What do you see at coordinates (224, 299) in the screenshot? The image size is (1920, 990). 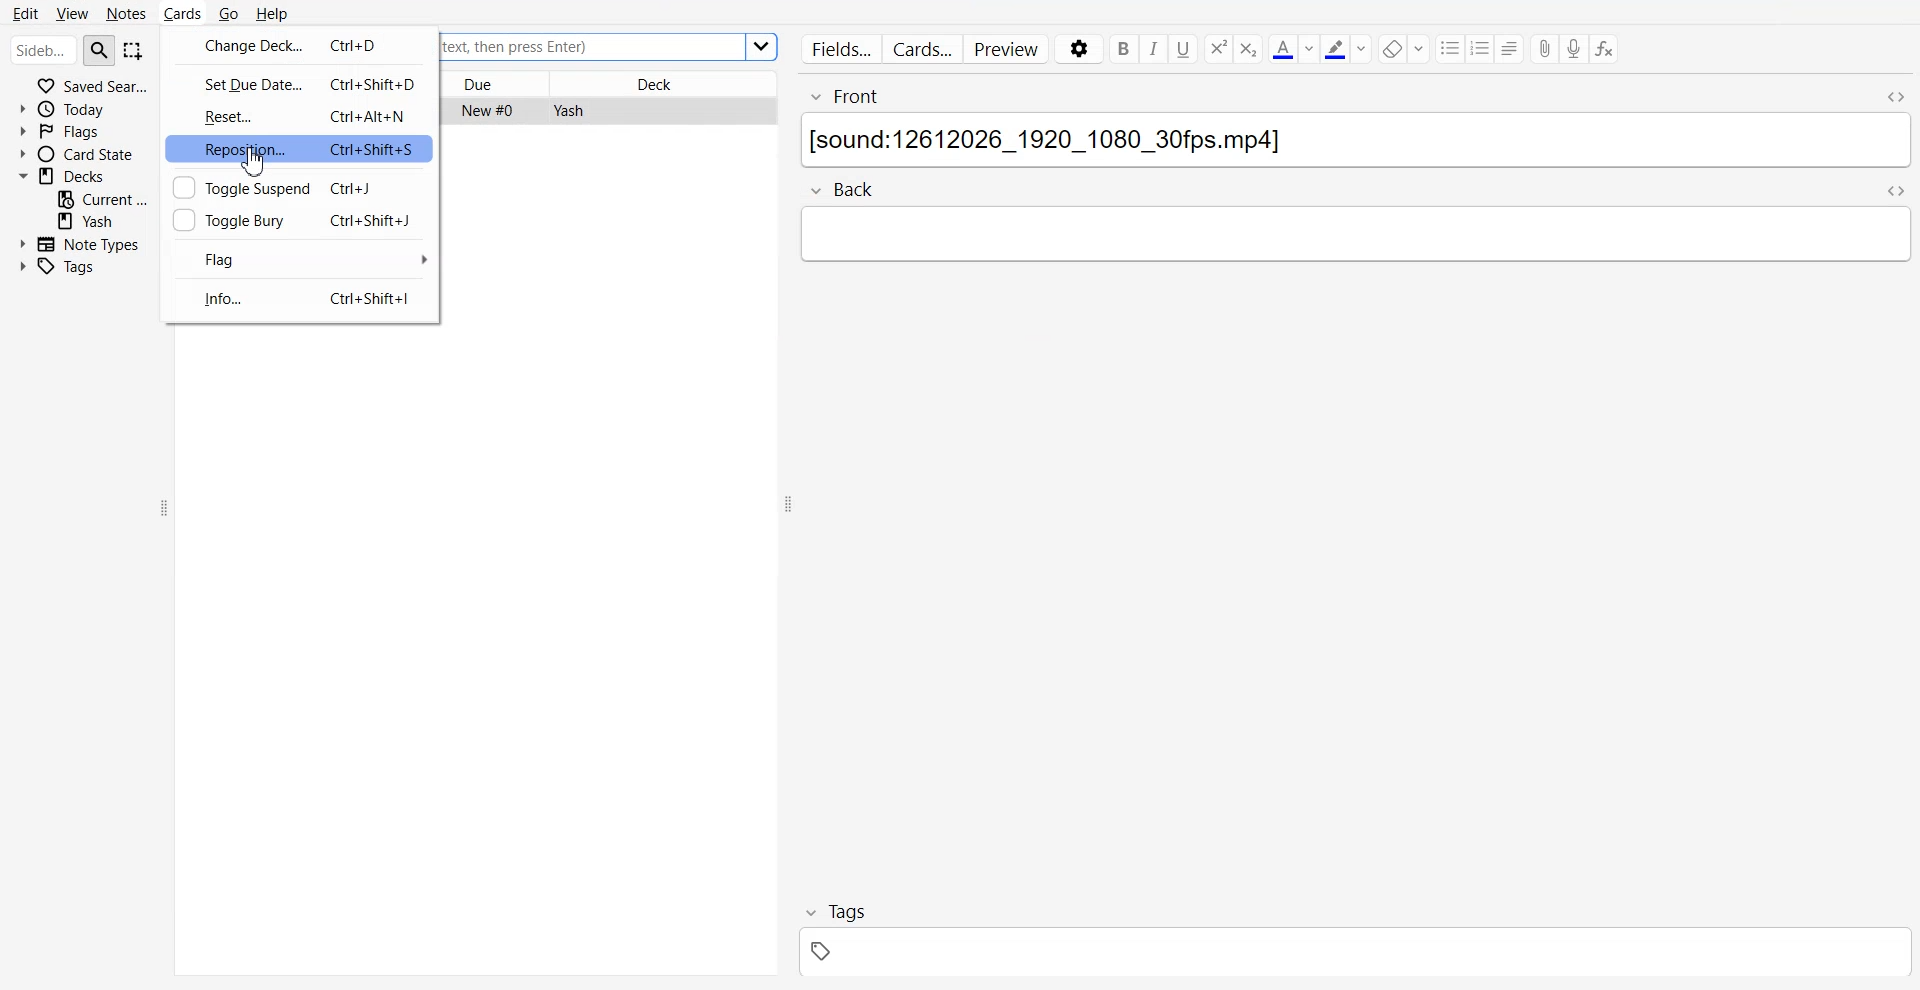 I see `Info` at bounding box center [224, 299].